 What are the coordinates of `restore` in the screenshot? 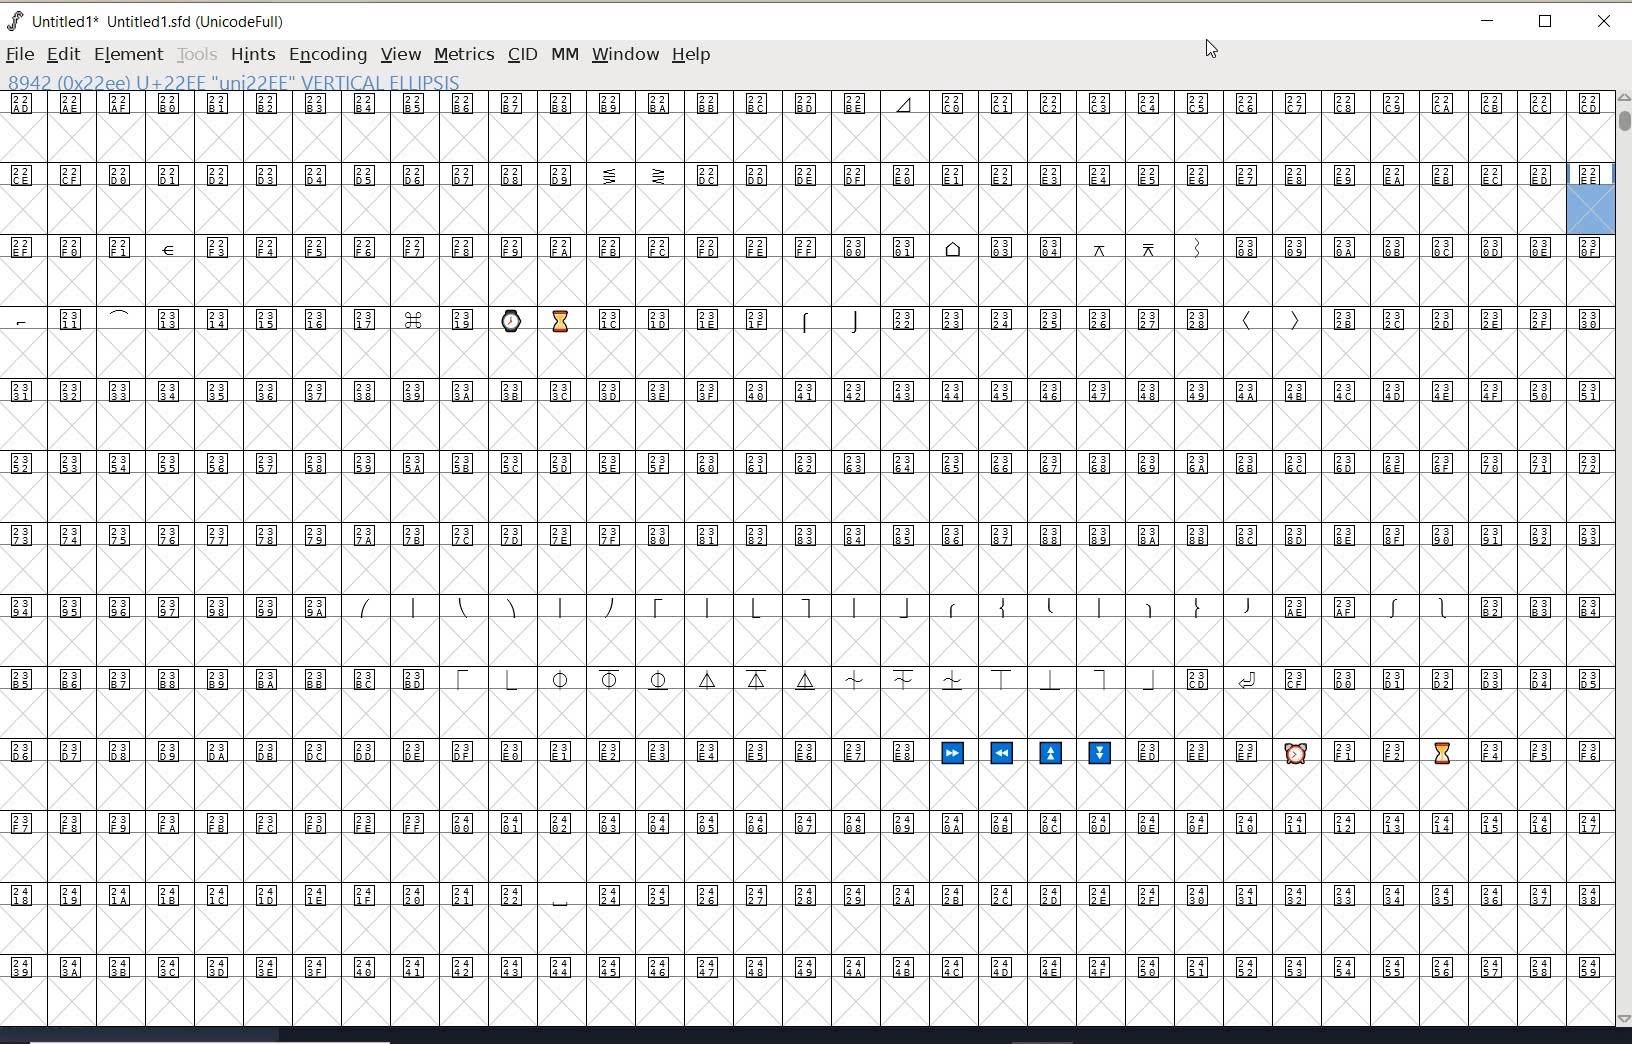 It's located at (1546, 23).